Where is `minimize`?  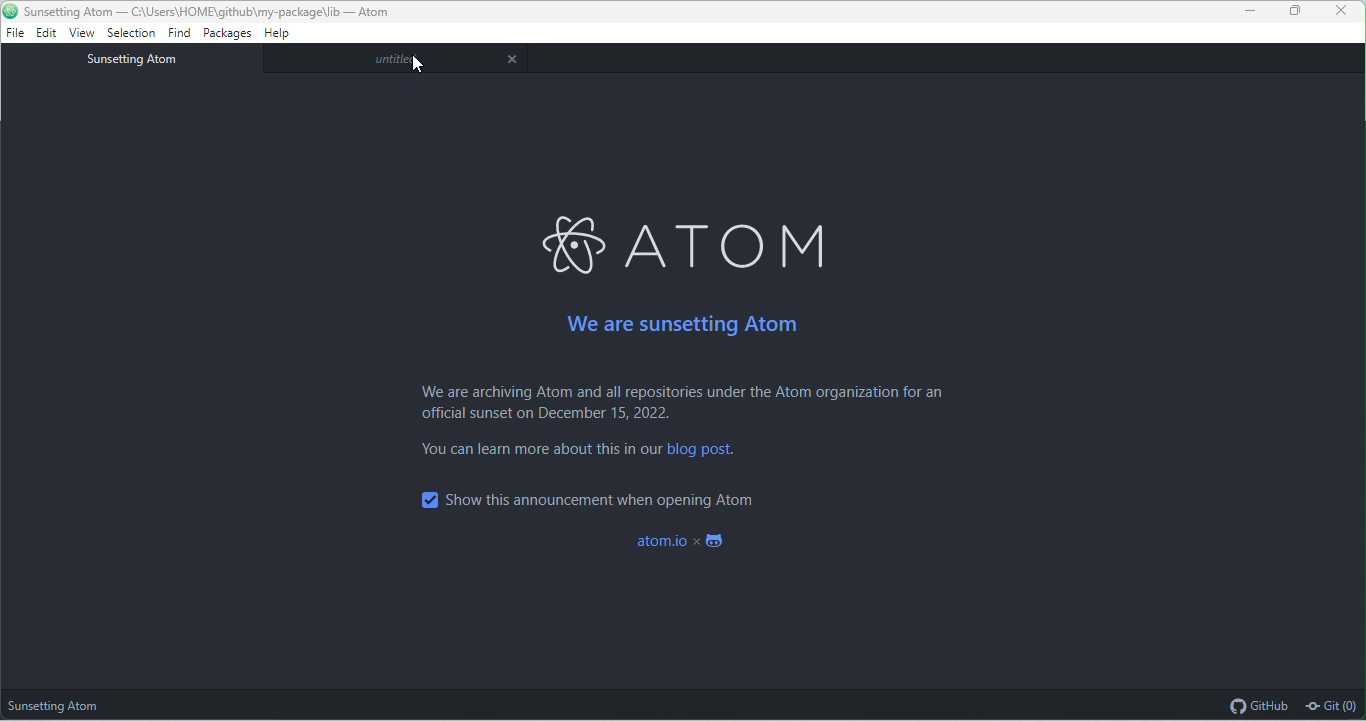
minimize is located at coordinates (1247, 13).